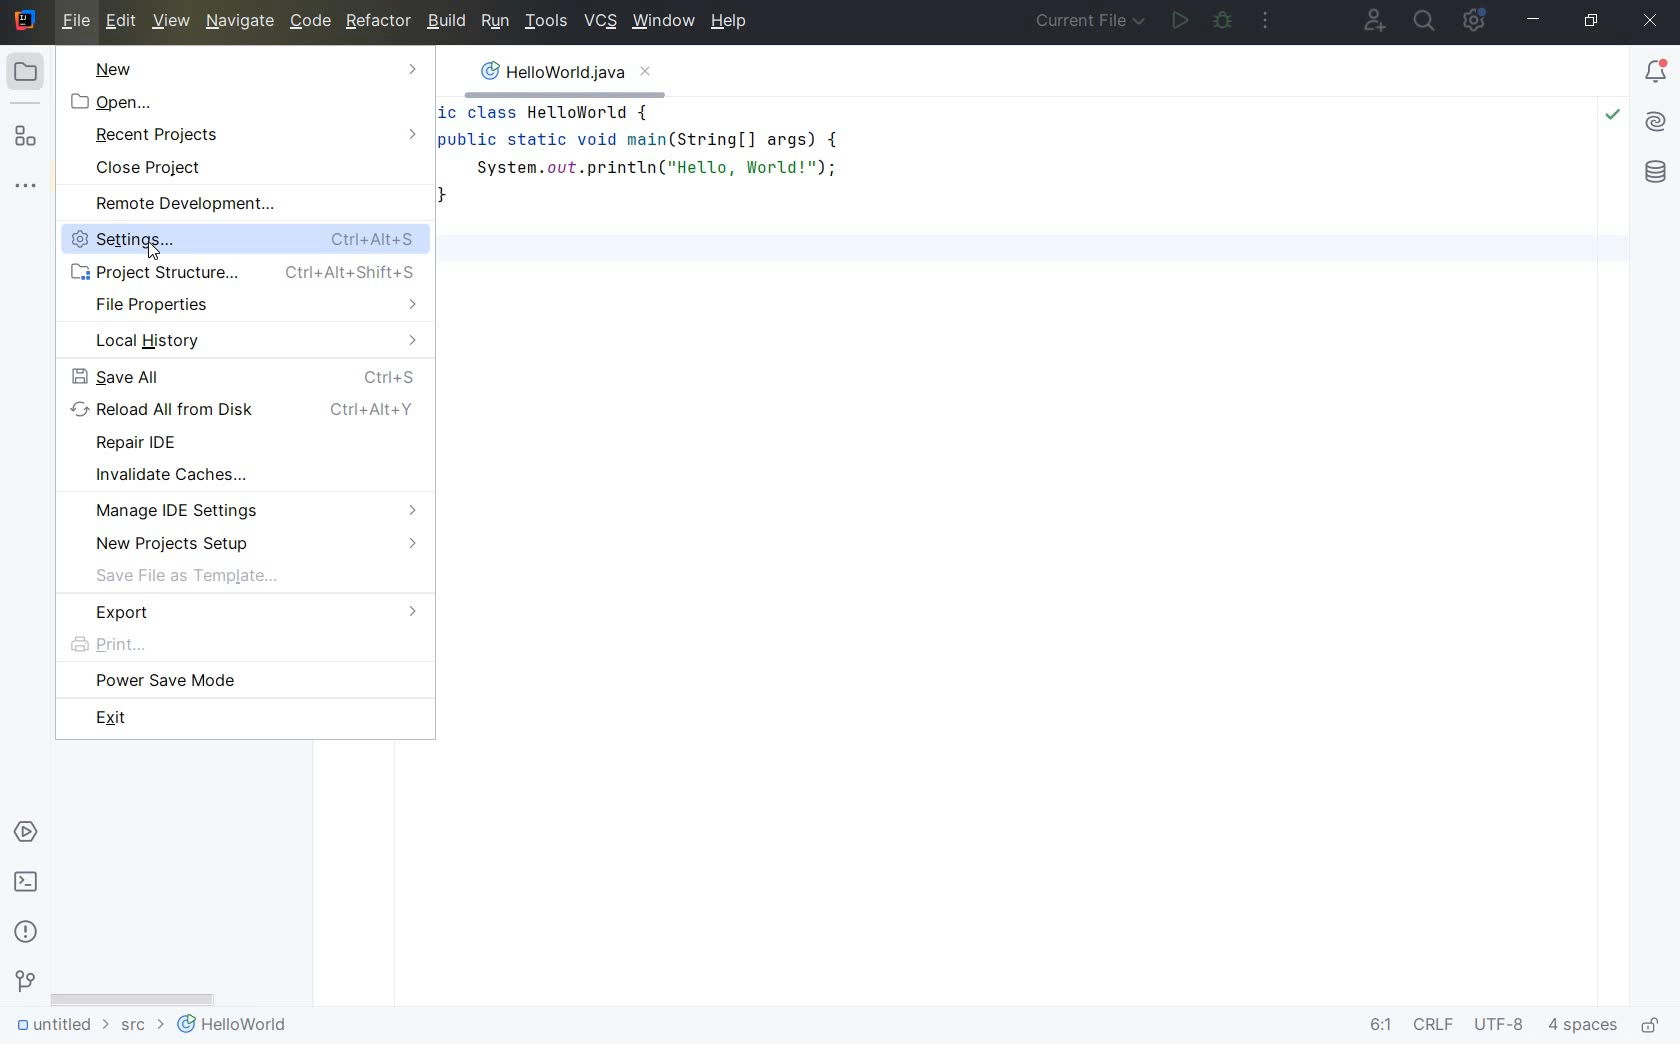  Describe the element at coordinates (1583, 1028) in the screenshot. I see `indent` at that location.